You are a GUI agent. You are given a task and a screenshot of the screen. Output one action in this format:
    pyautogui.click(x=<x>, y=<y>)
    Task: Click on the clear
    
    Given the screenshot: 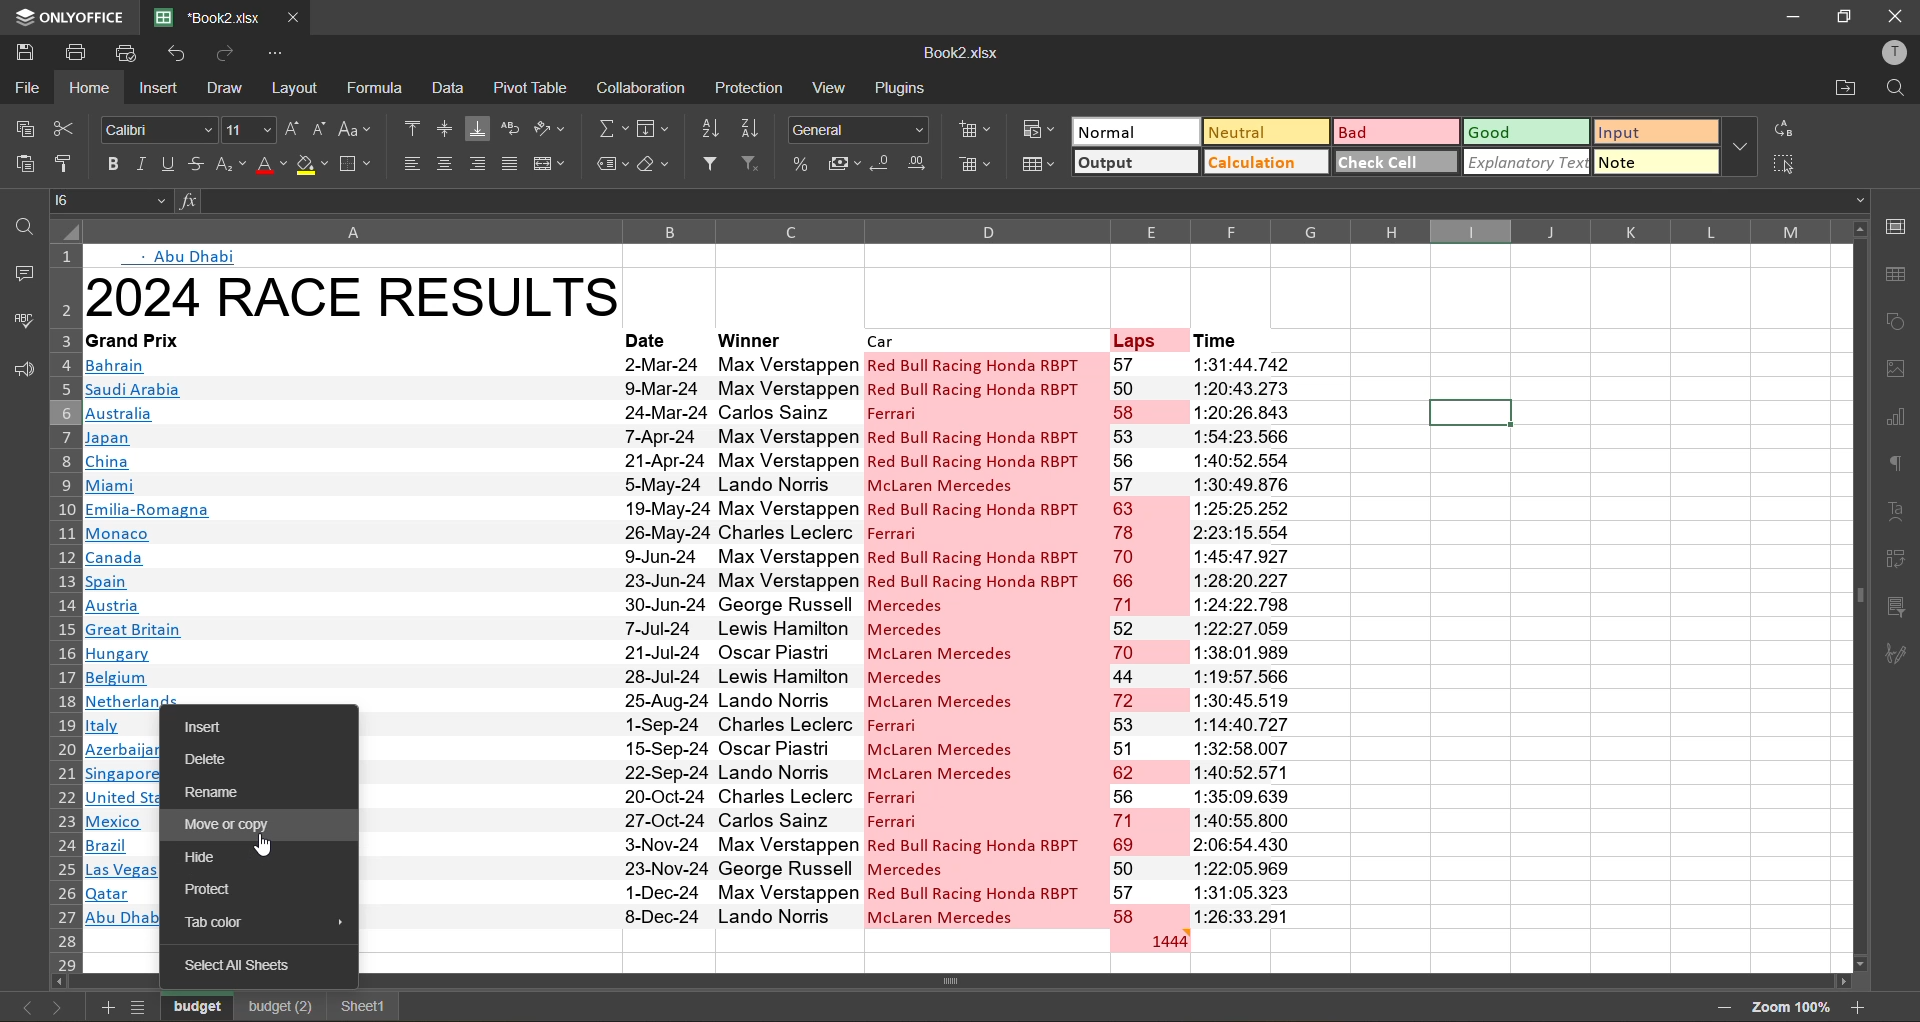 What is the action you would take?
    pyautogui.click(x=661, y=166)
    